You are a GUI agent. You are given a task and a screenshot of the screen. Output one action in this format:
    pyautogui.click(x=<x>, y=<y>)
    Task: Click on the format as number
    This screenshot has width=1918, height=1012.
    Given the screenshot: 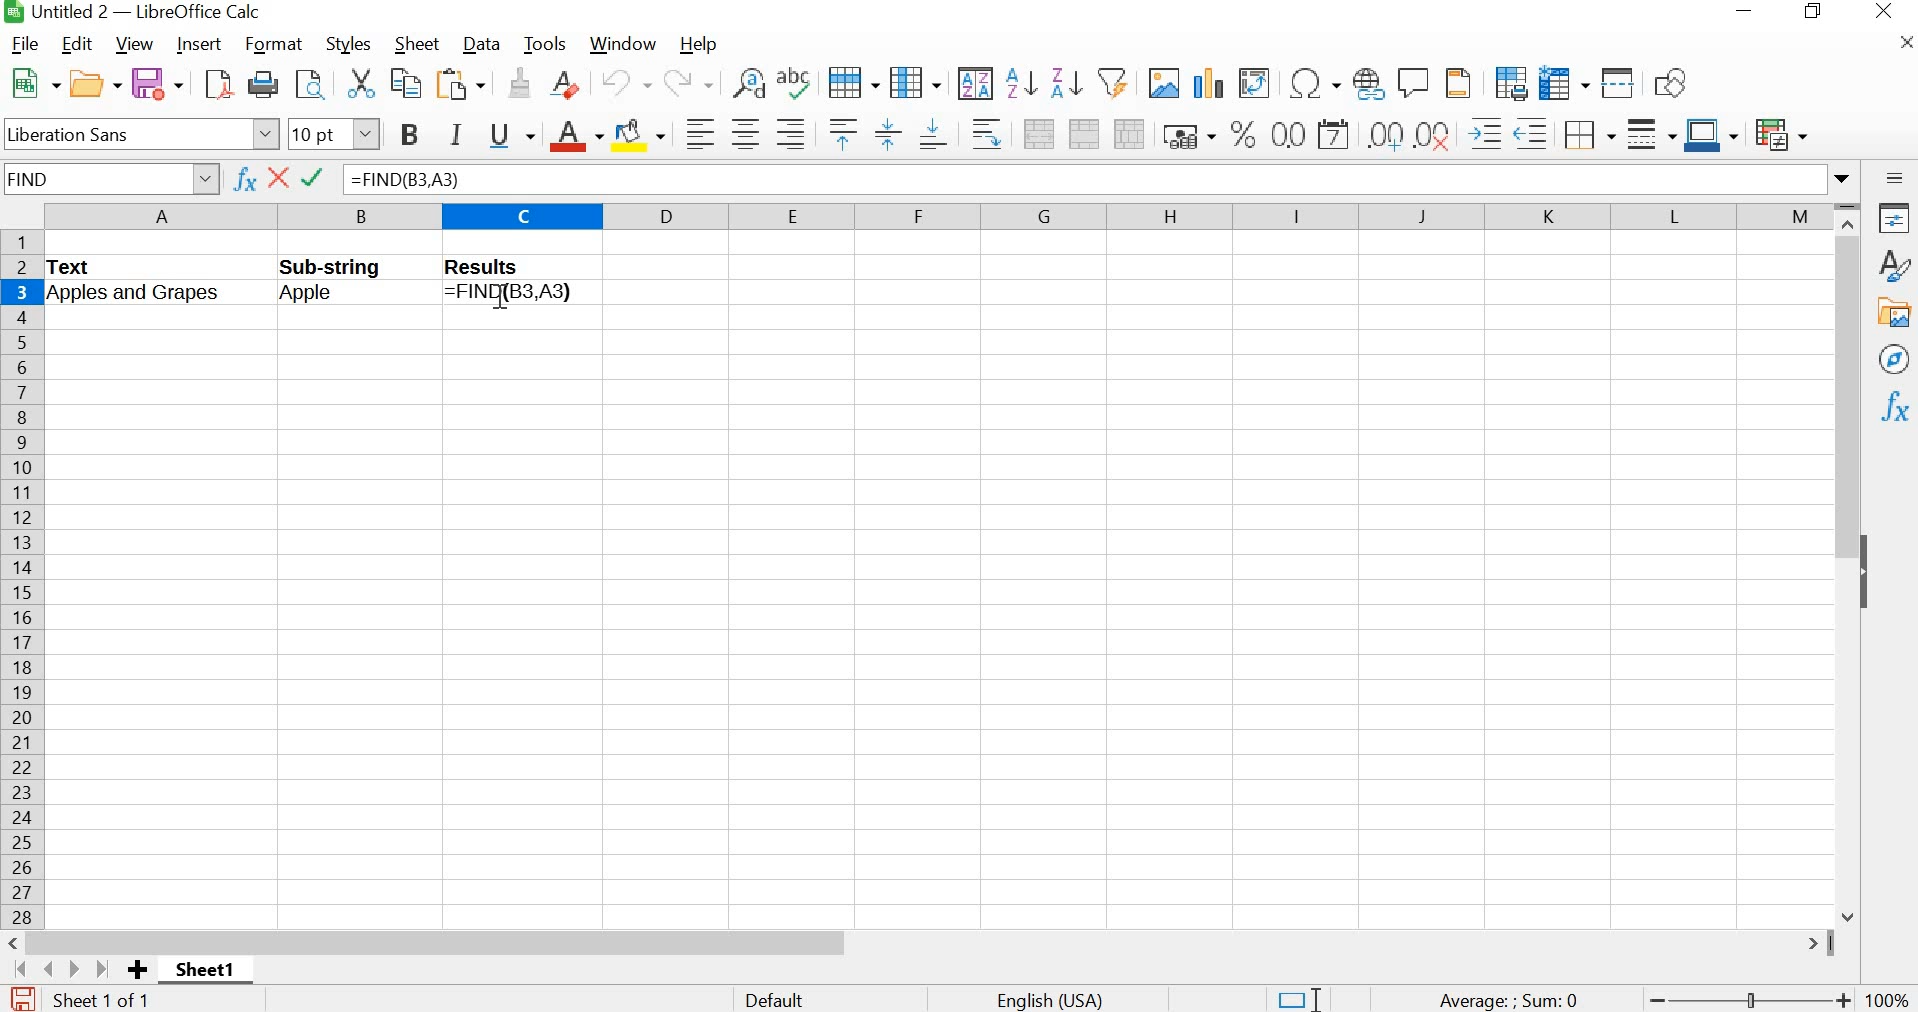 What is the action you would take?
    pyautogui.click(x=1288, y=134)
    